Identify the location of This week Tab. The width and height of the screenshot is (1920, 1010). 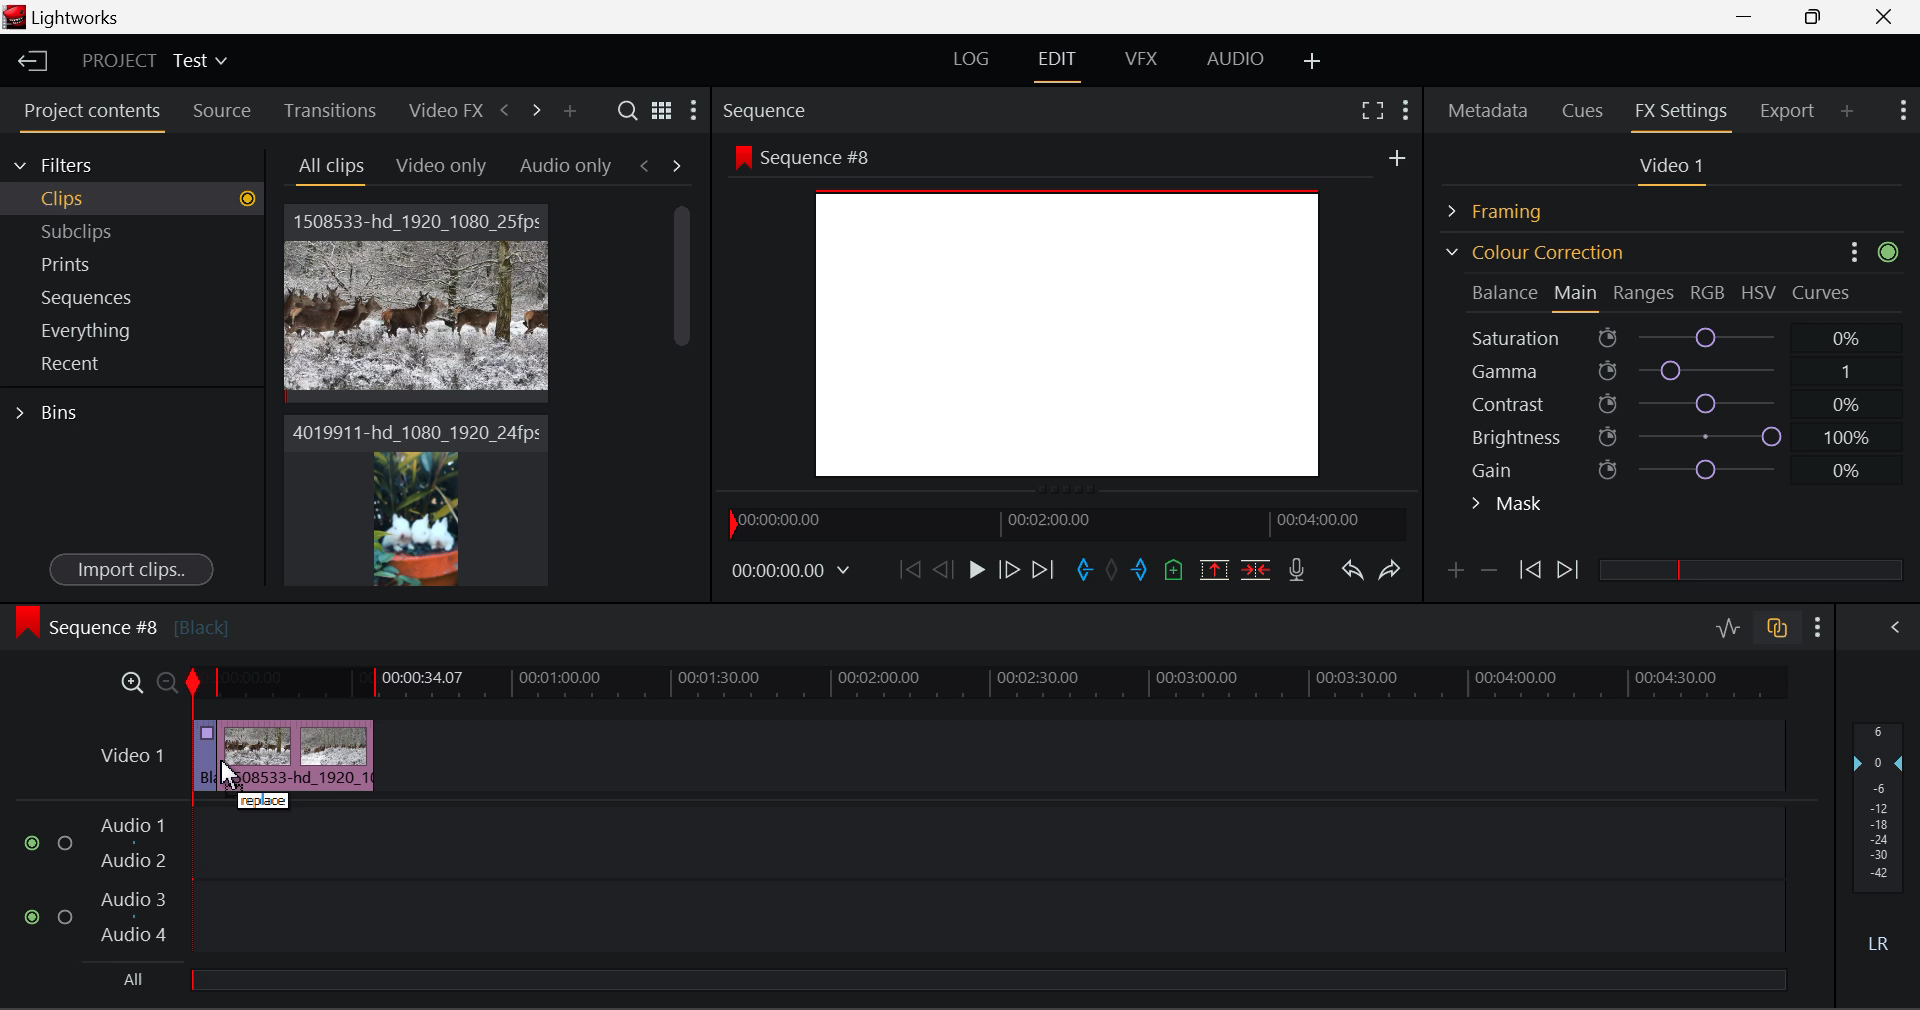
(564, 166).